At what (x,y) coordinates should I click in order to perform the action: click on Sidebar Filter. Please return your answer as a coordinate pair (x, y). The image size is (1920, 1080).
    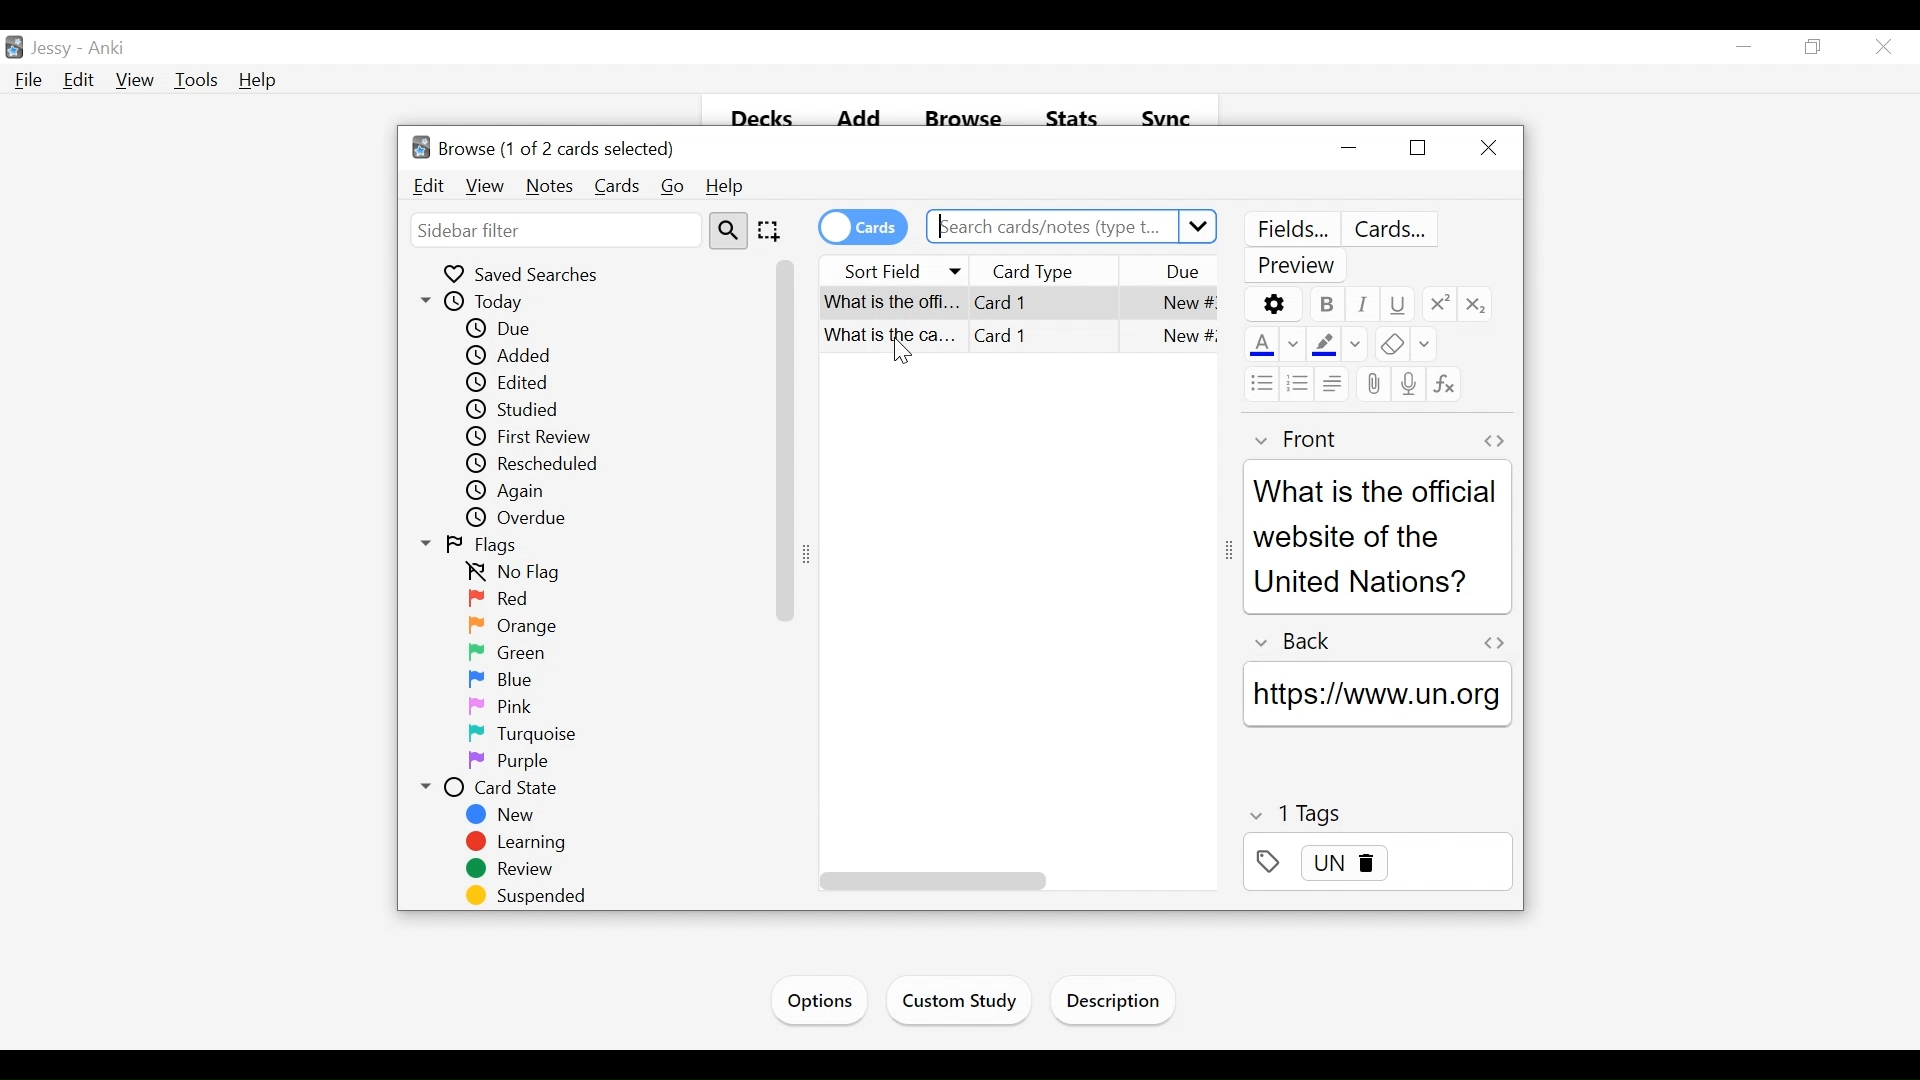
    Looking at the image, I should click on (554, 230).